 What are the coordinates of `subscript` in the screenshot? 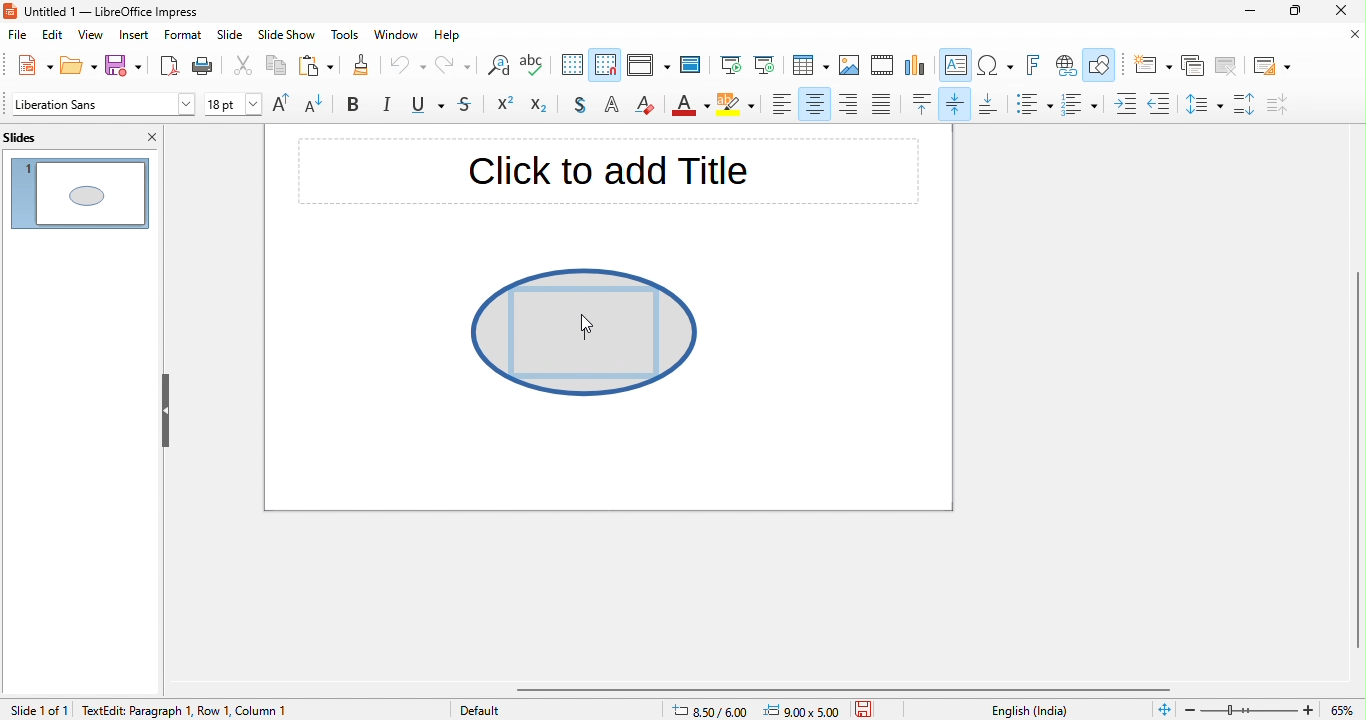 It's located at (543, 106).